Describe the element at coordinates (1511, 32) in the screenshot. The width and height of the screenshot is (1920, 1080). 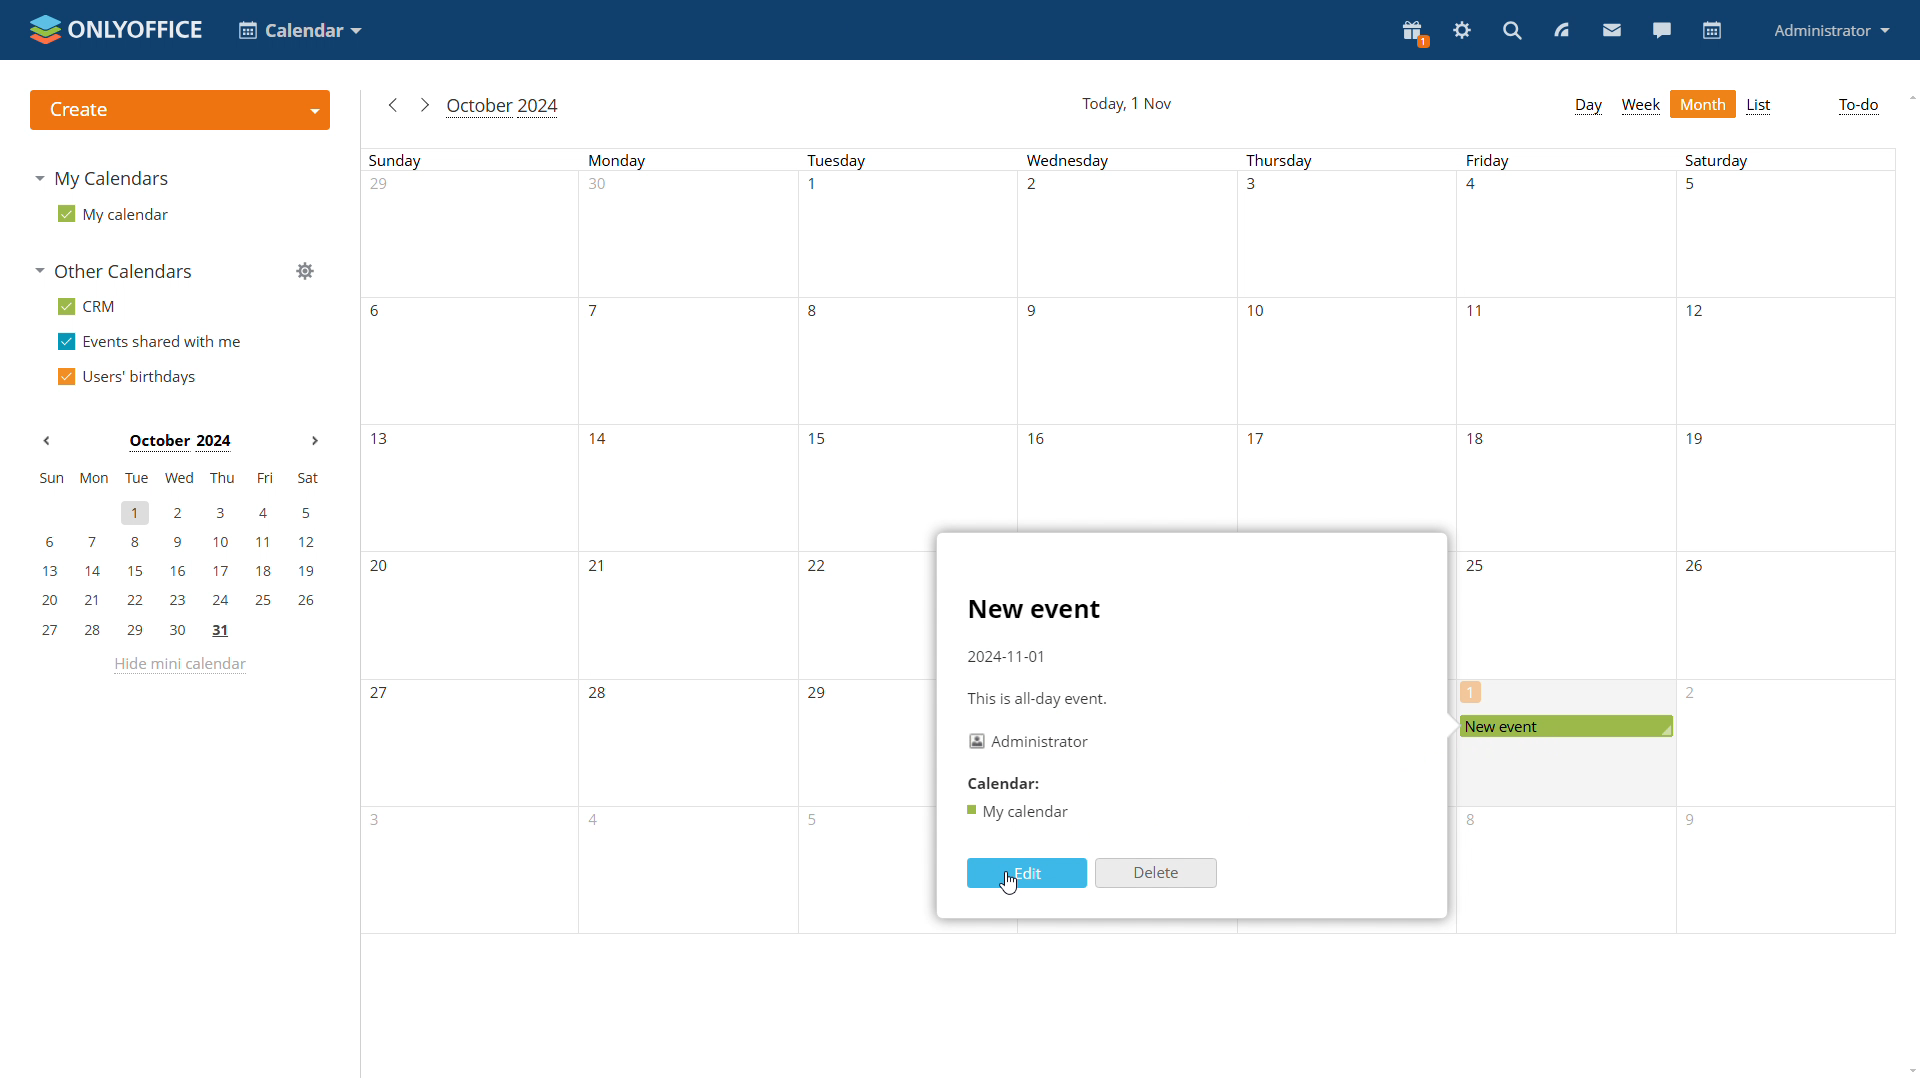
I see `search` at that location.